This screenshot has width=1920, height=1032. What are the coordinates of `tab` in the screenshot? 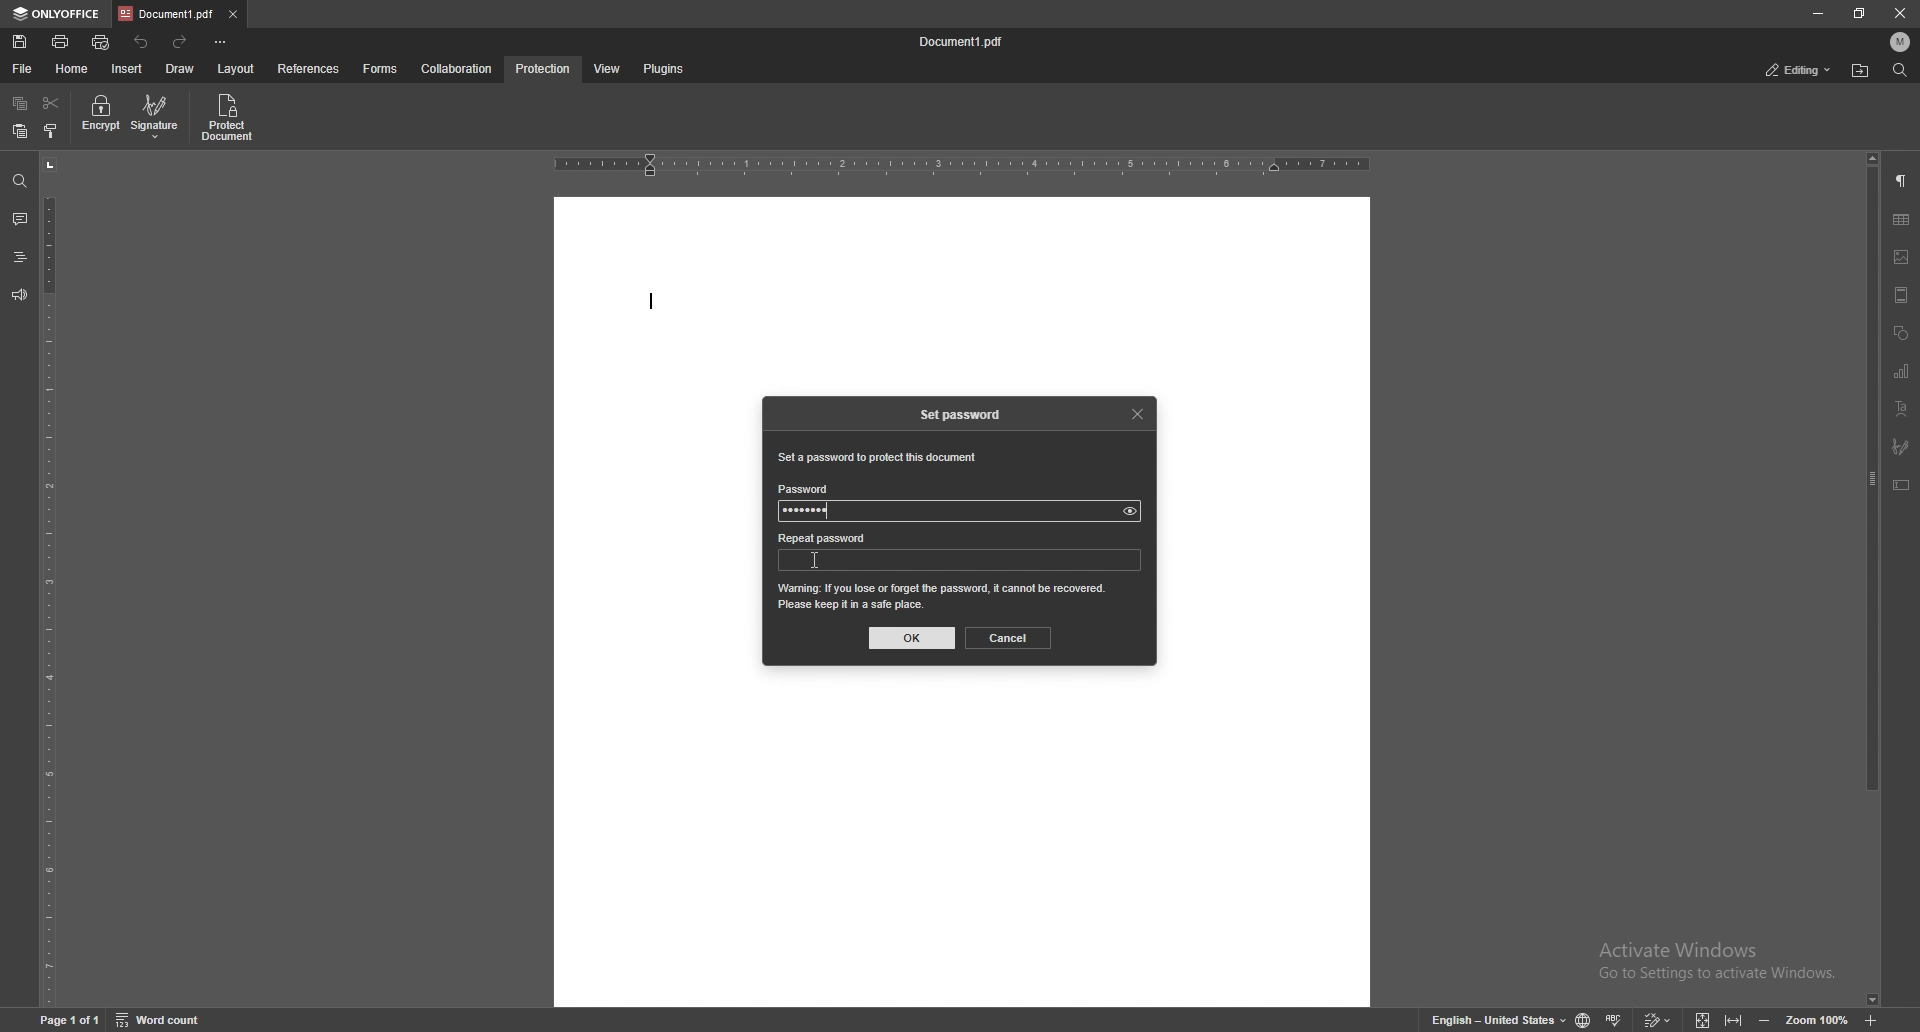 It's located at (167, 15).